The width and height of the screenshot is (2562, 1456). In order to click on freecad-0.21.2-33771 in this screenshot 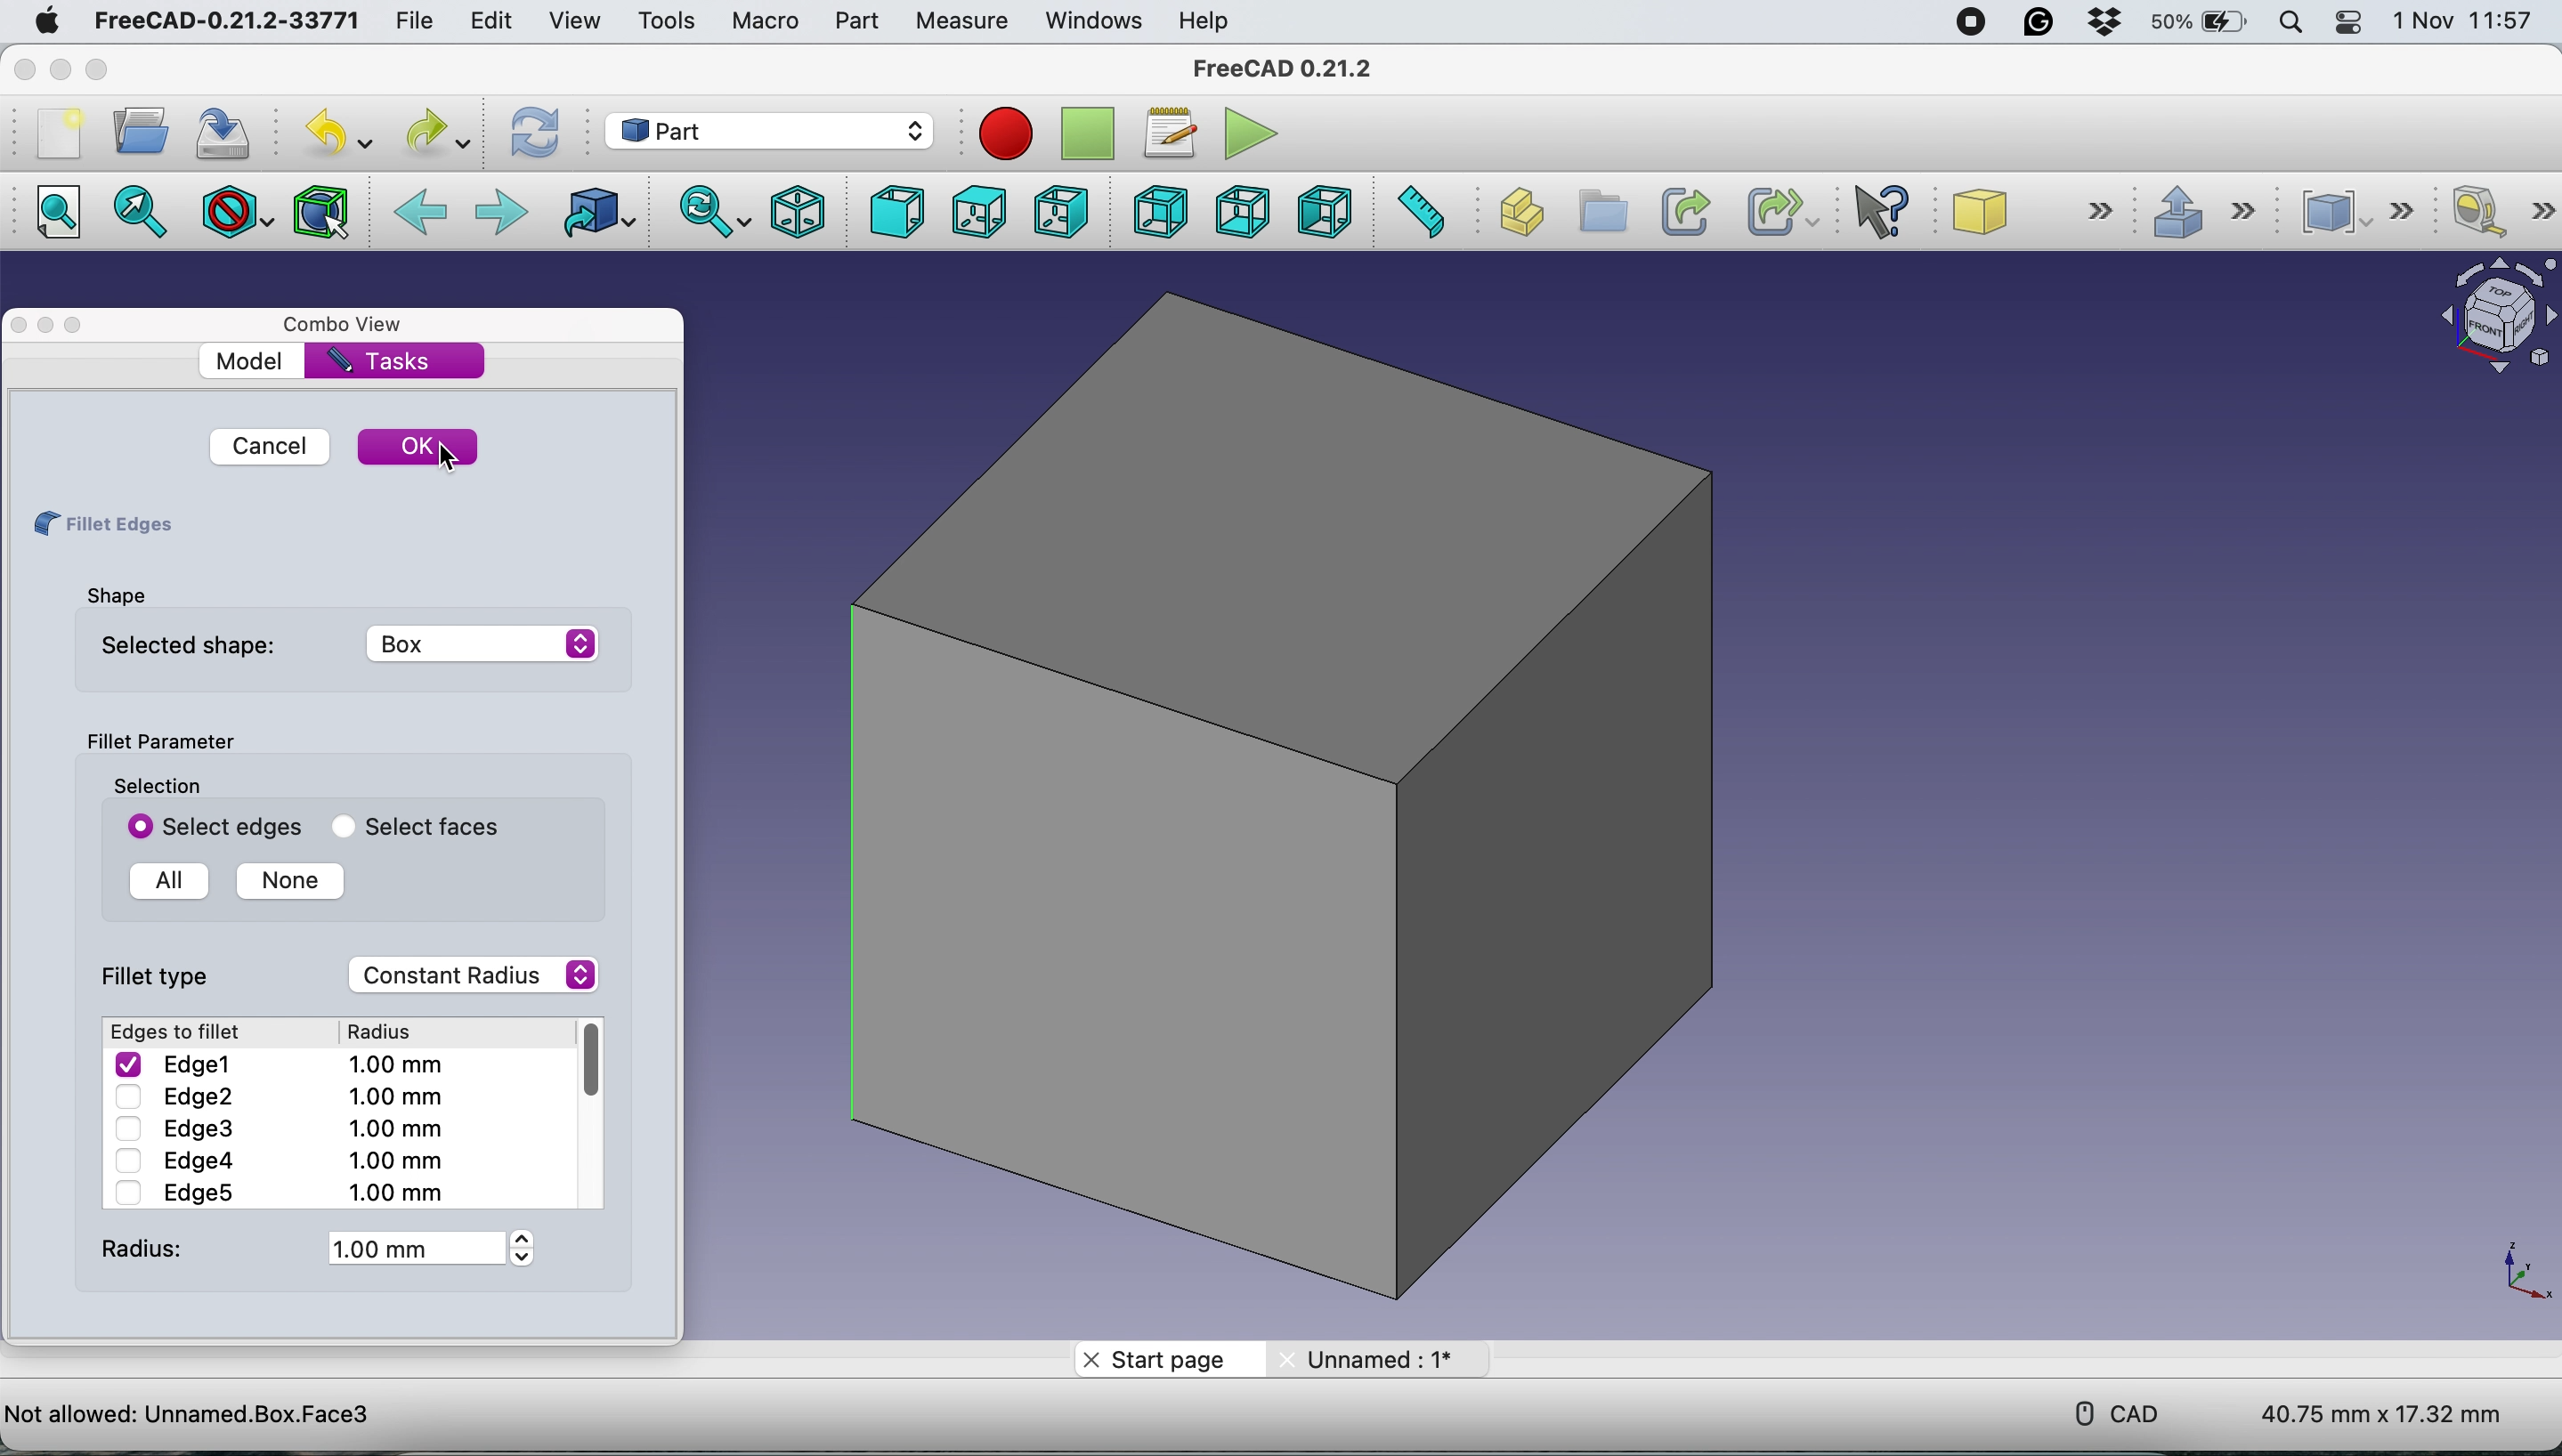, I will do `click(220, 22)`.